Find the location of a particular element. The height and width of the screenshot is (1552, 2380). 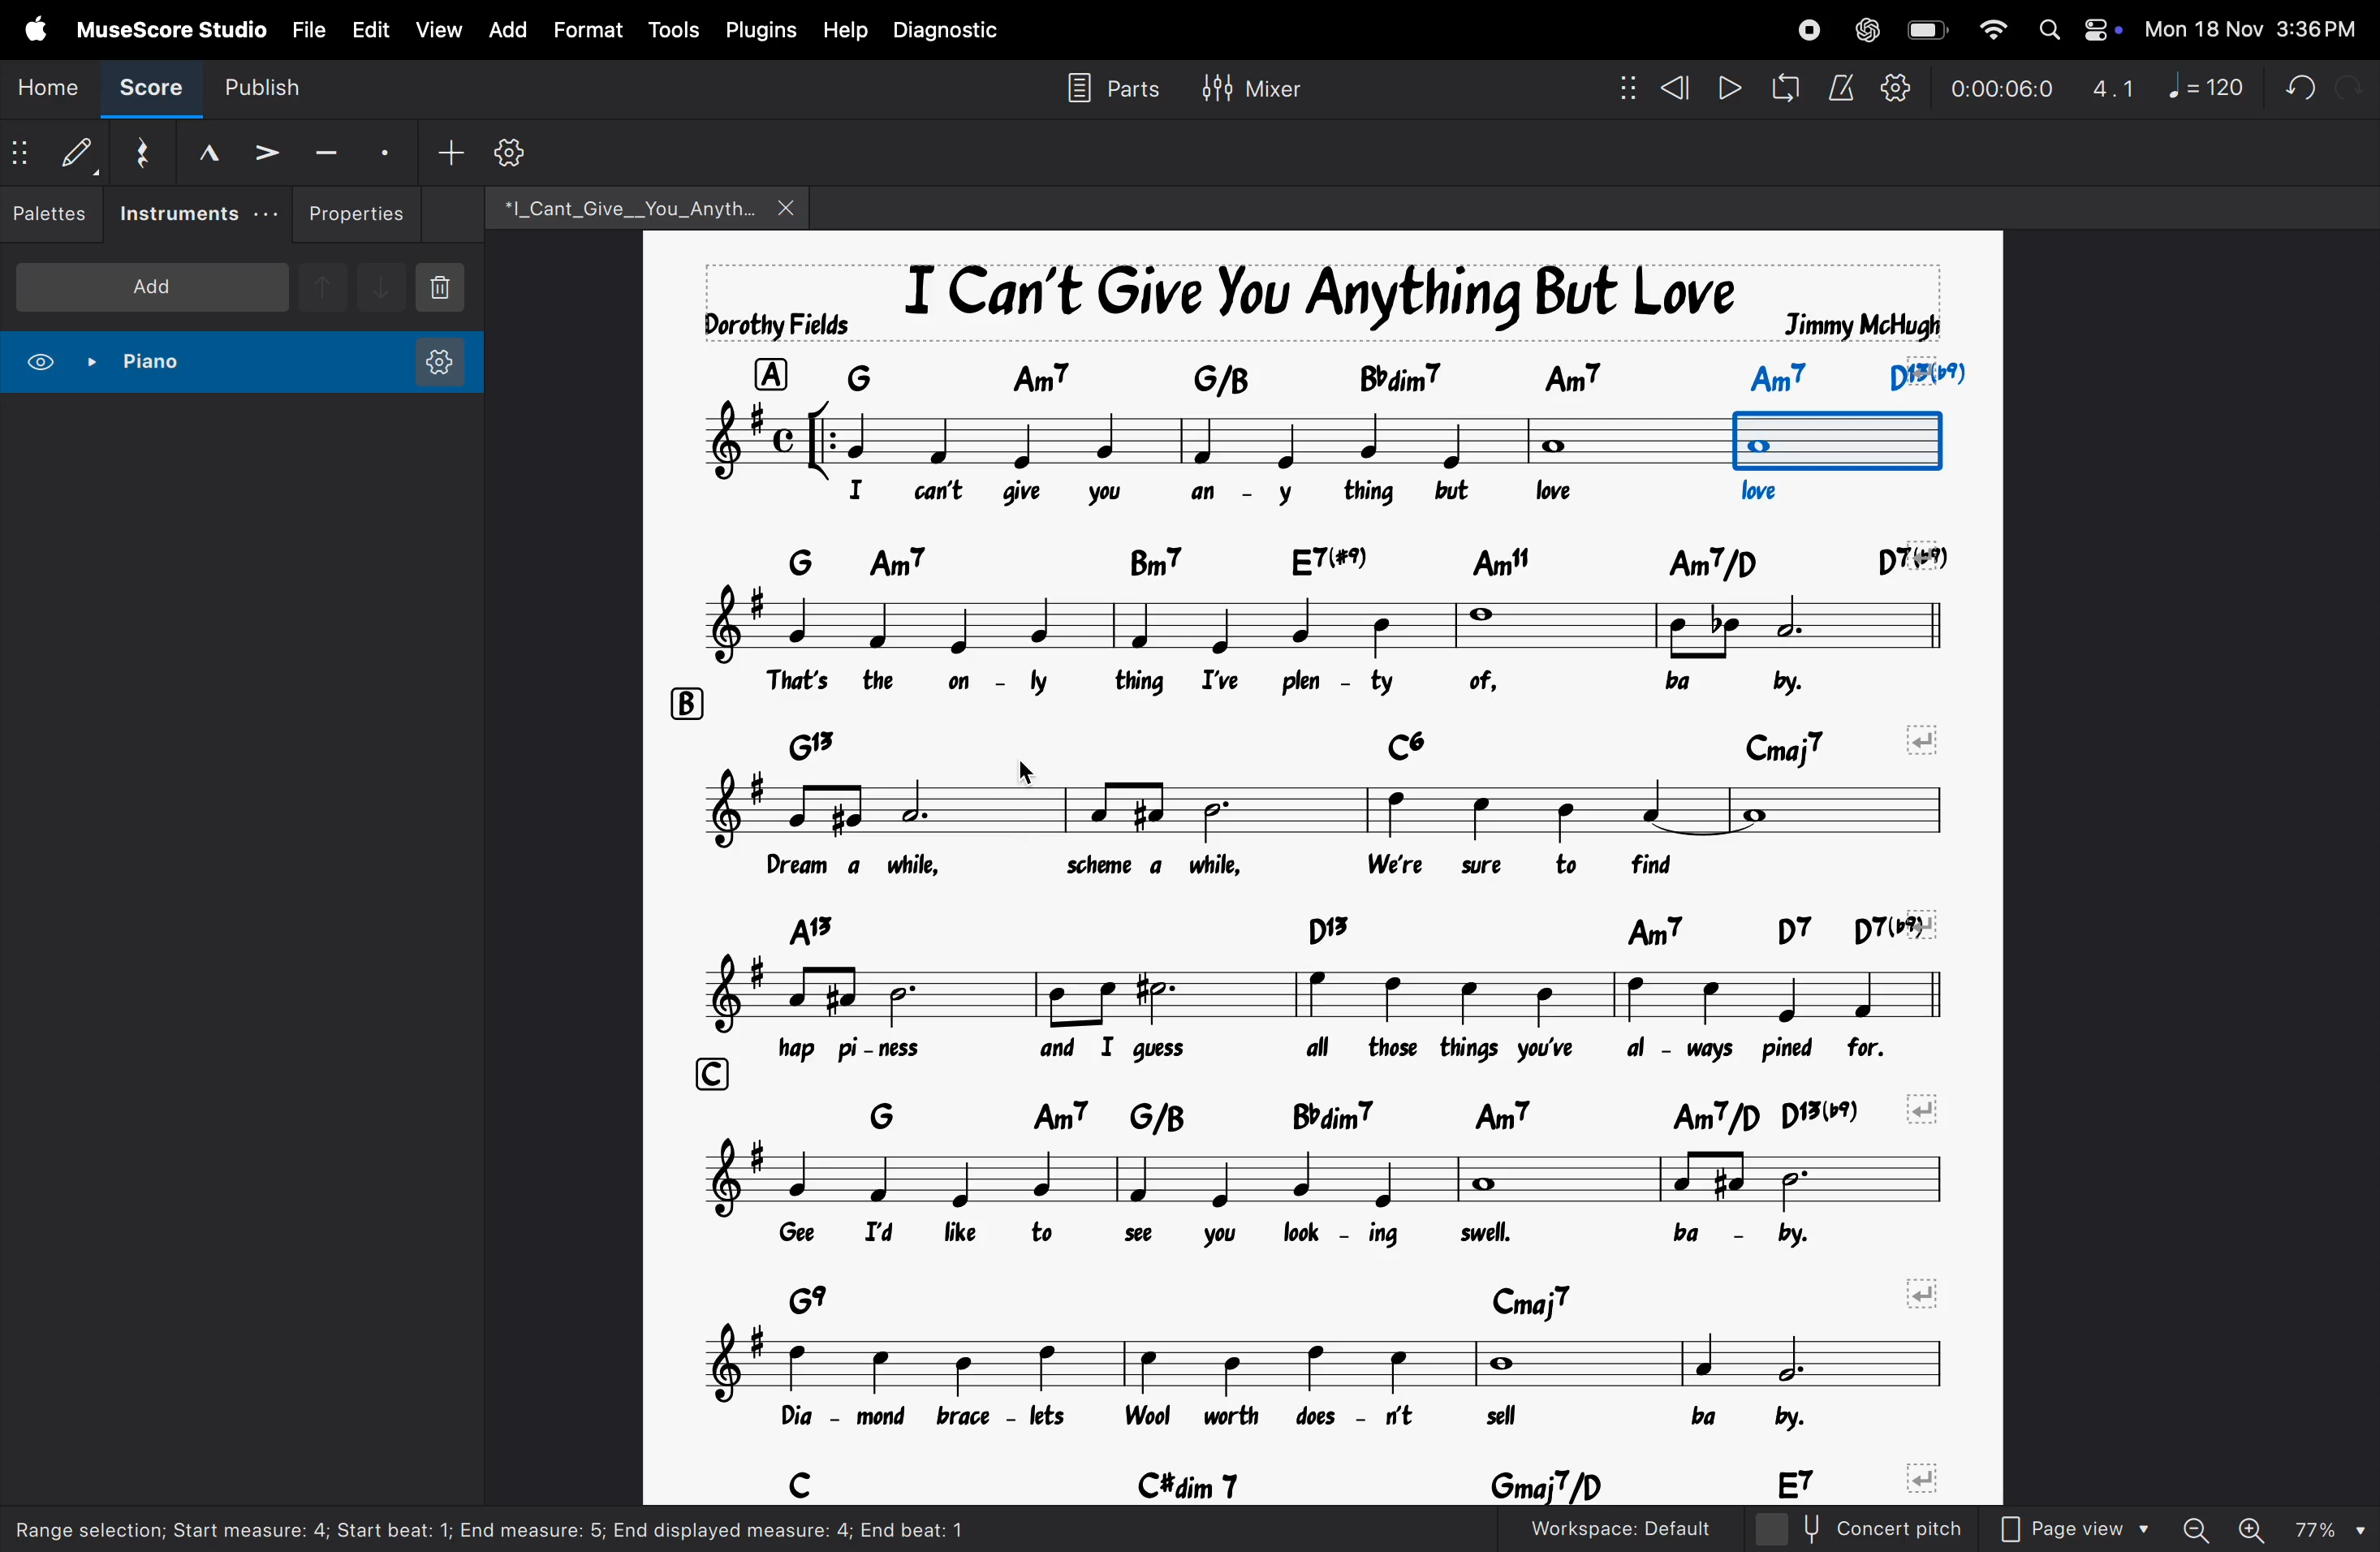

properties is located at coordinates (360, 214).